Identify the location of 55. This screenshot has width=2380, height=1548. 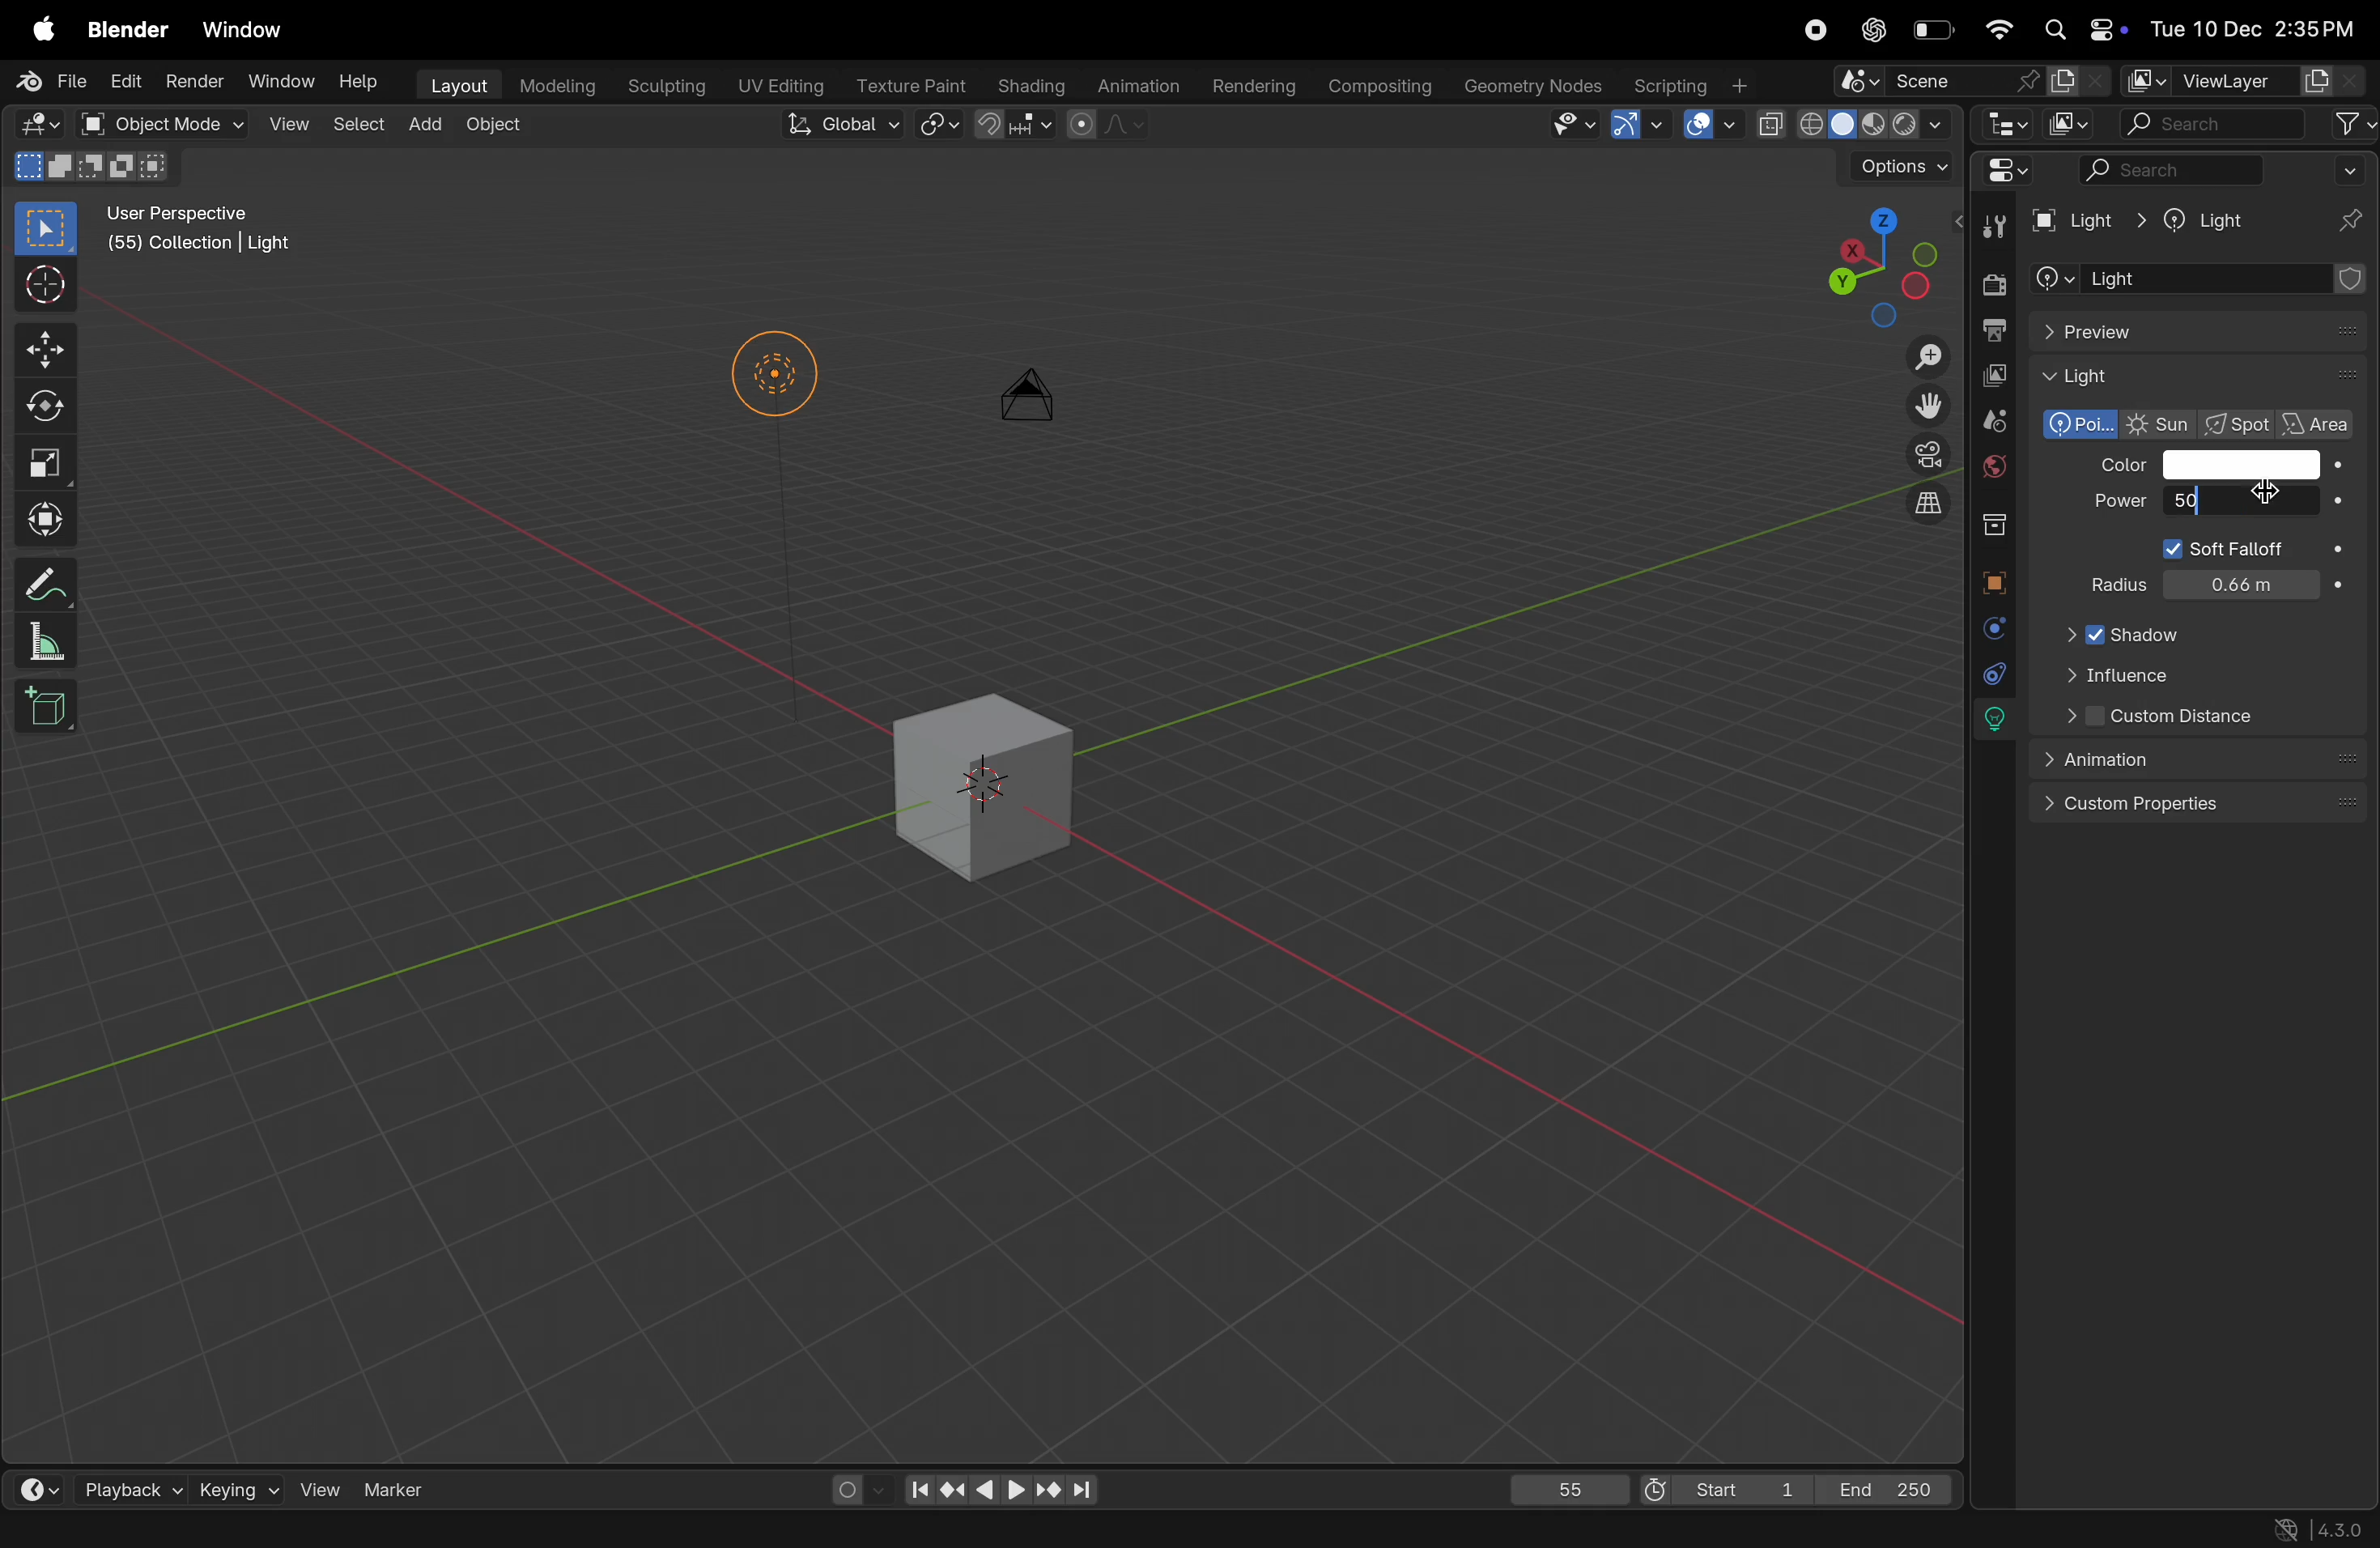
(1565, 1486).